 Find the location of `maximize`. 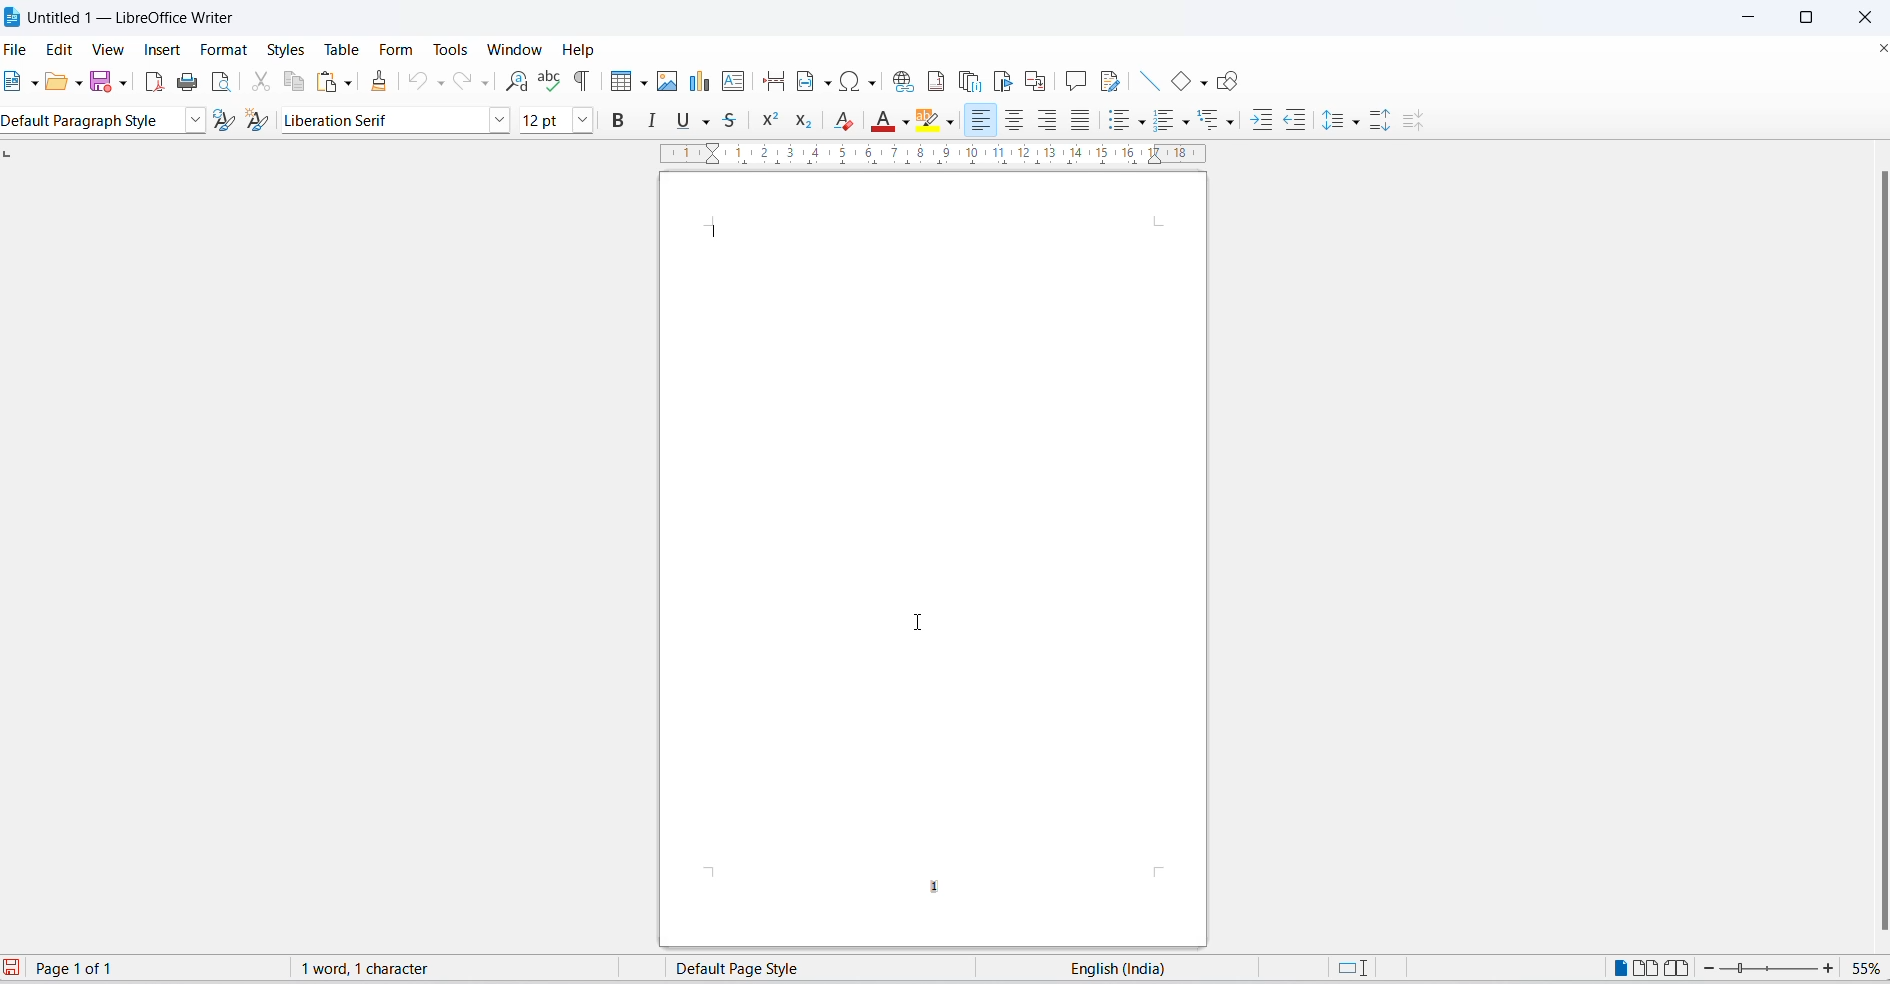

maximize is located at coordinates (1806, 19).